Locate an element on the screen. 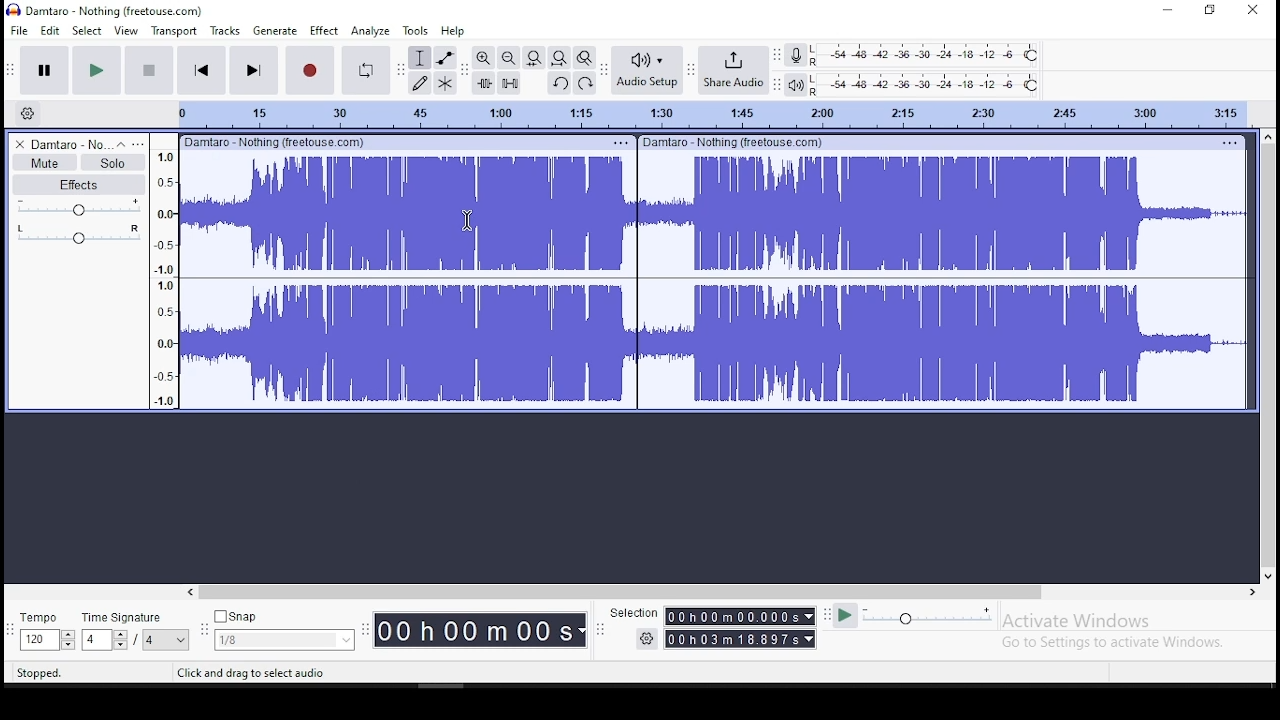 This screenshot has height=720, width=1280. cursor is located at coordinates (467, 220).